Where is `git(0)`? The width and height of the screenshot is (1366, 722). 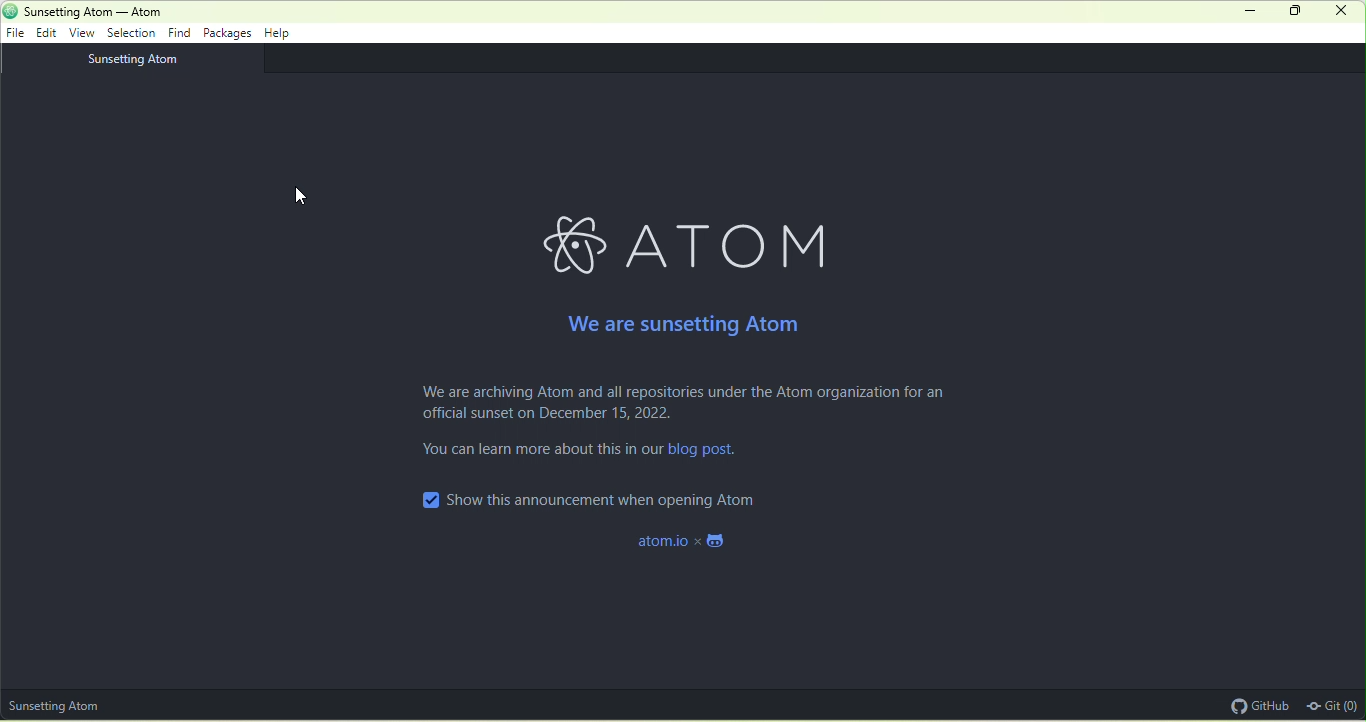 git(0) is located at coordinates (1334, 703).